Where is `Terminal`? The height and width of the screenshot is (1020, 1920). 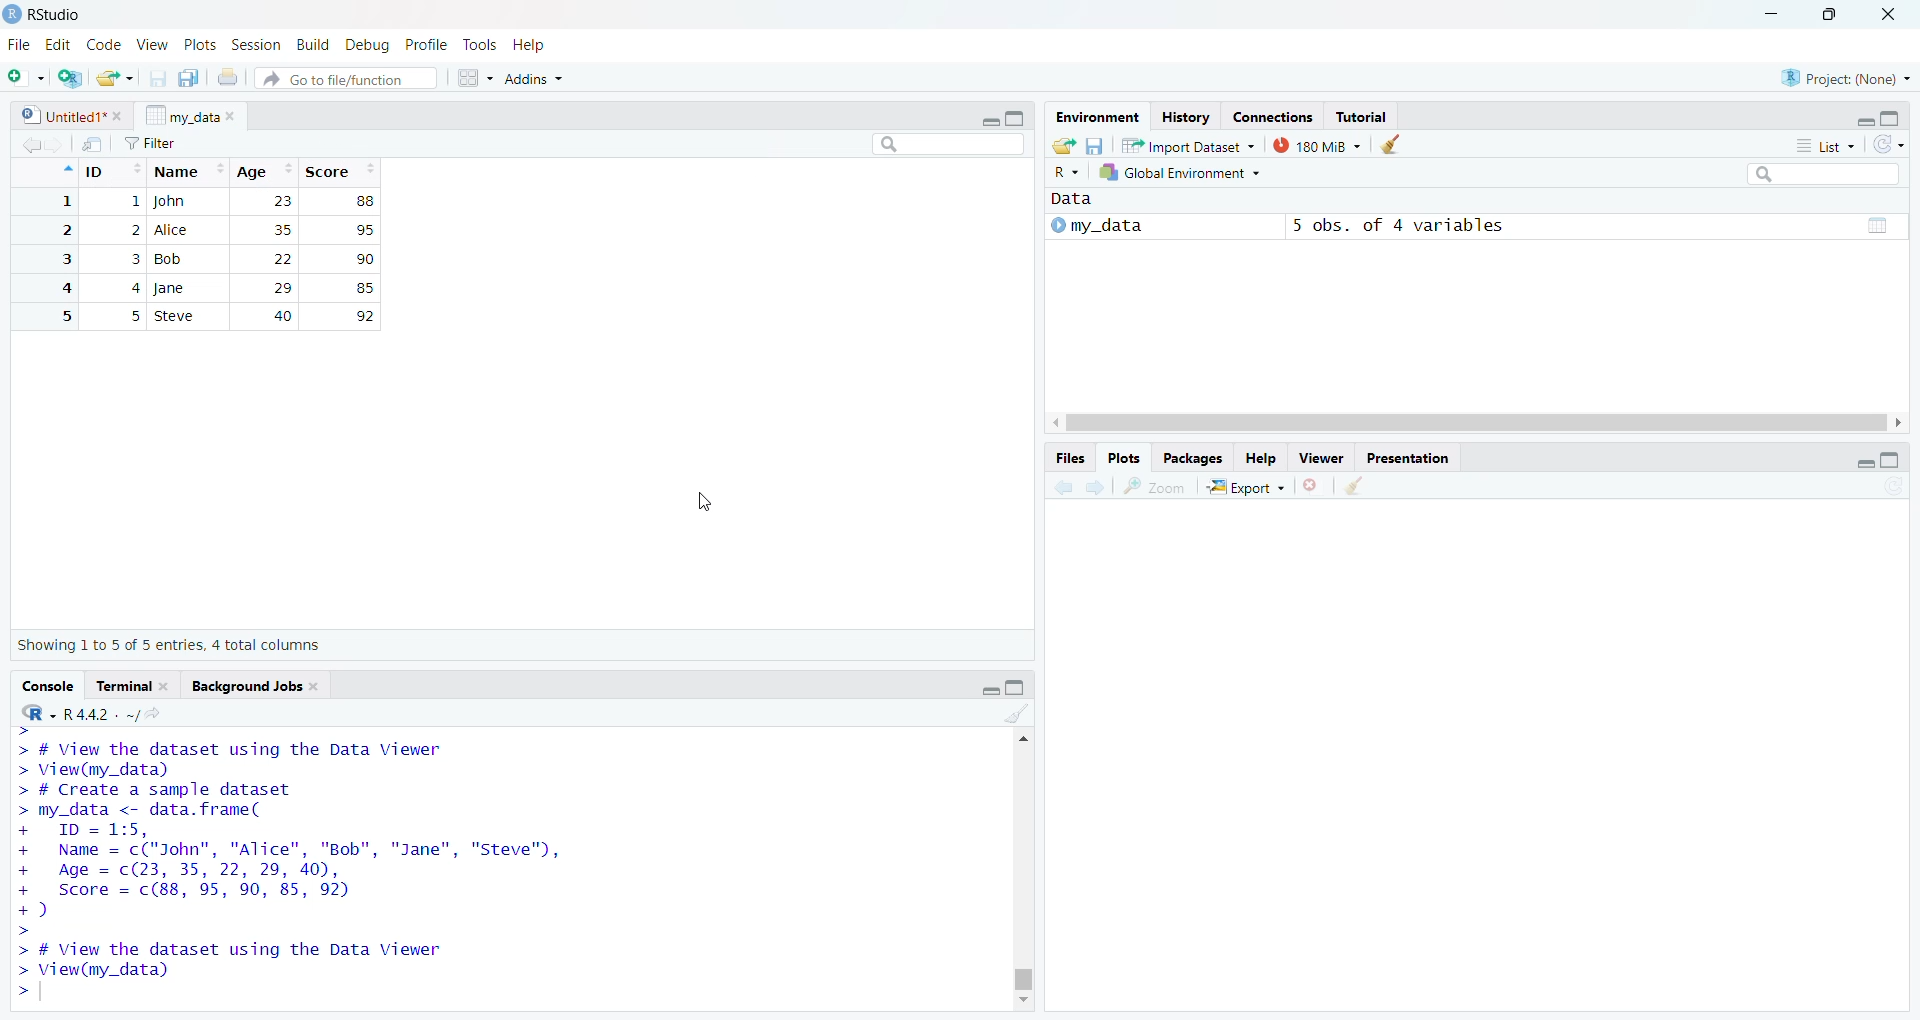 Terminal is located at coordinates (132, 685).